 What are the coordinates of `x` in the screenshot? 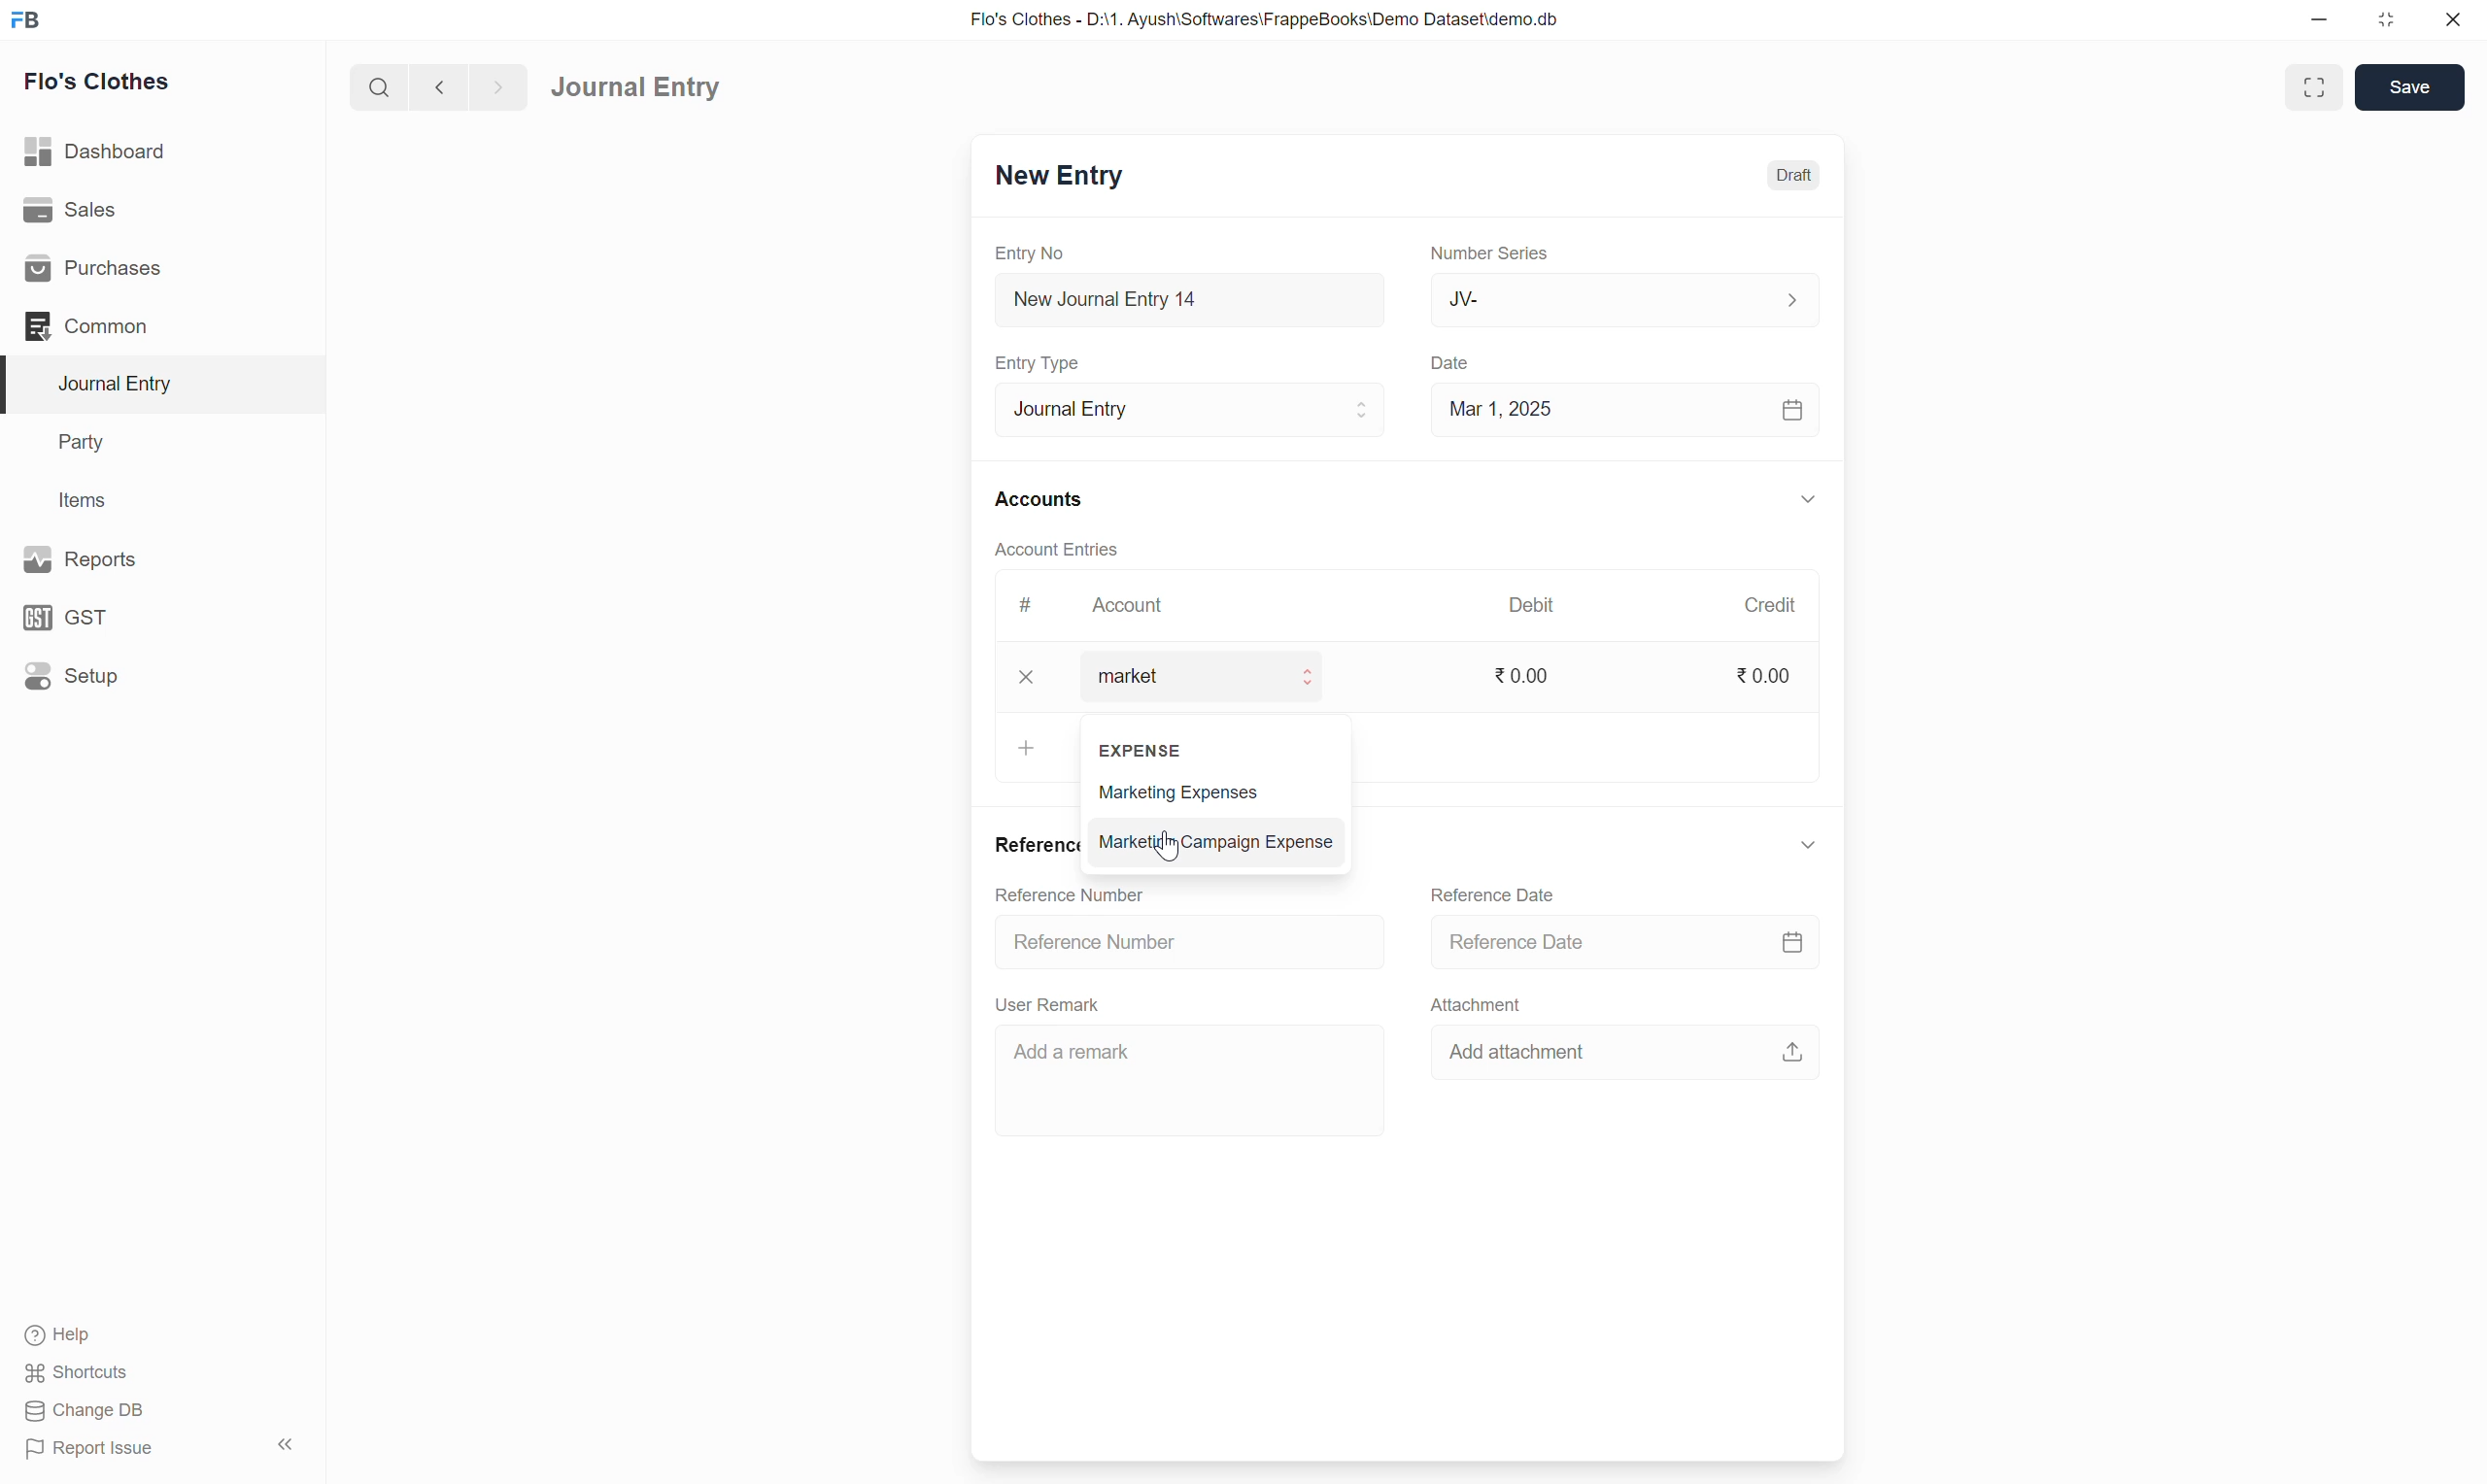 It's located at (1030, 677).